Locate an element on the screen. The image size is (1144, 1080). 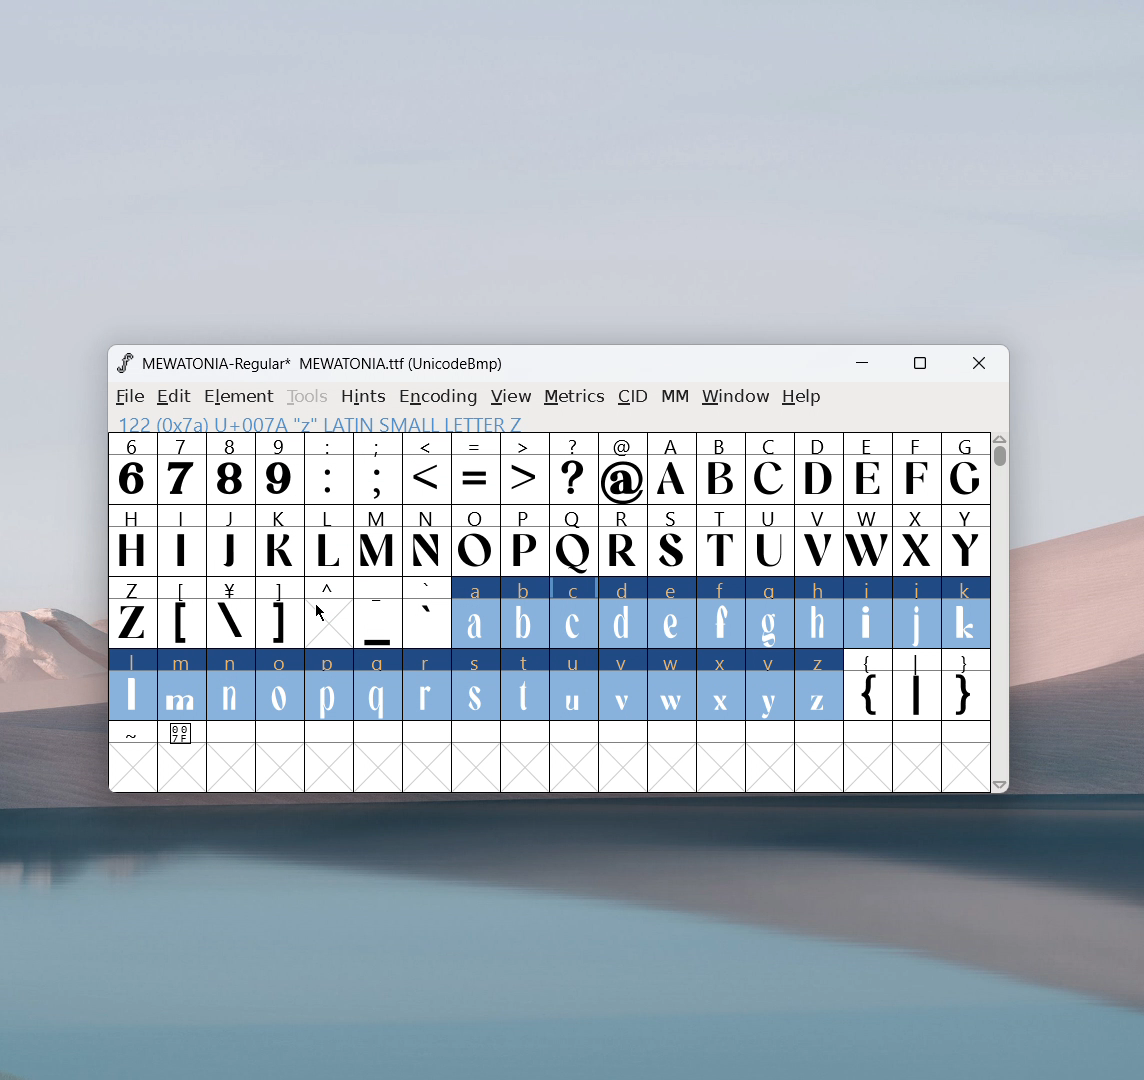
_ is located at coordinates (378, 613).